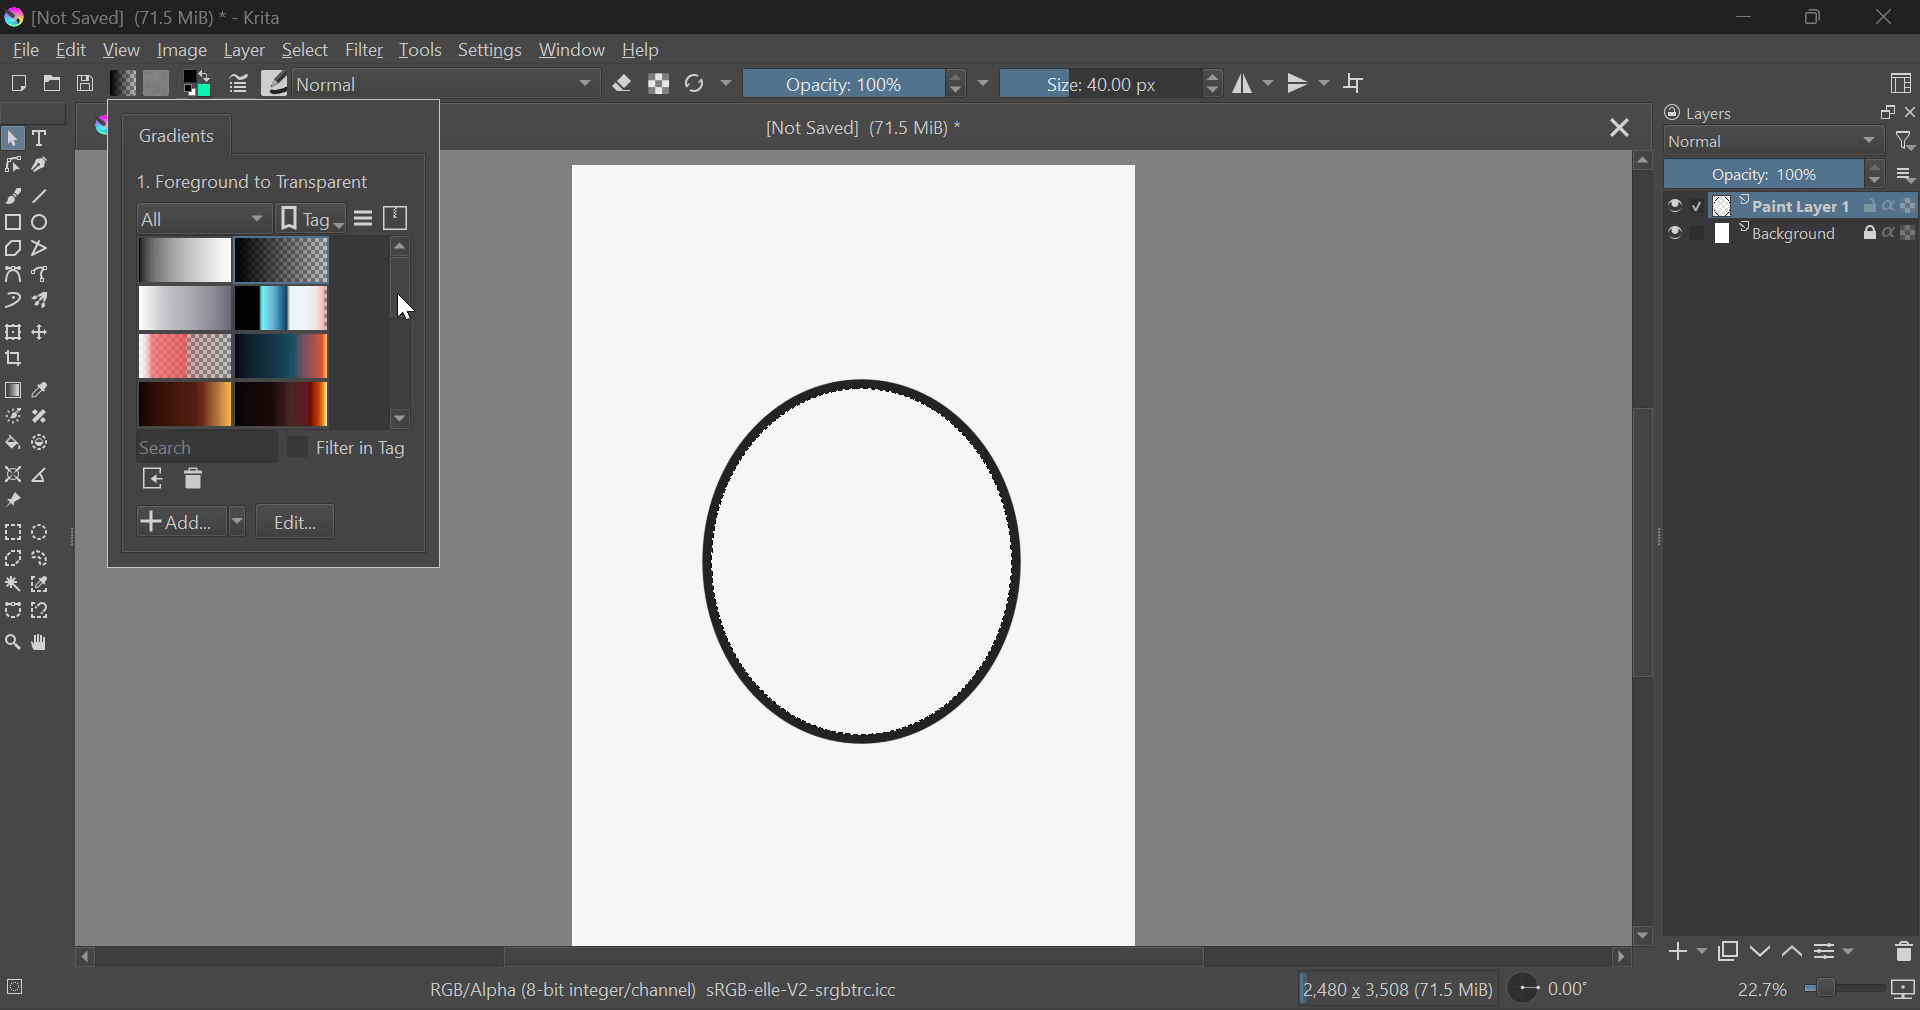 The width and height of the screenshot is (1920, 1010). Describe the element at coordinates (152, 479) in the screenshot. I see `Browse ` at that location.